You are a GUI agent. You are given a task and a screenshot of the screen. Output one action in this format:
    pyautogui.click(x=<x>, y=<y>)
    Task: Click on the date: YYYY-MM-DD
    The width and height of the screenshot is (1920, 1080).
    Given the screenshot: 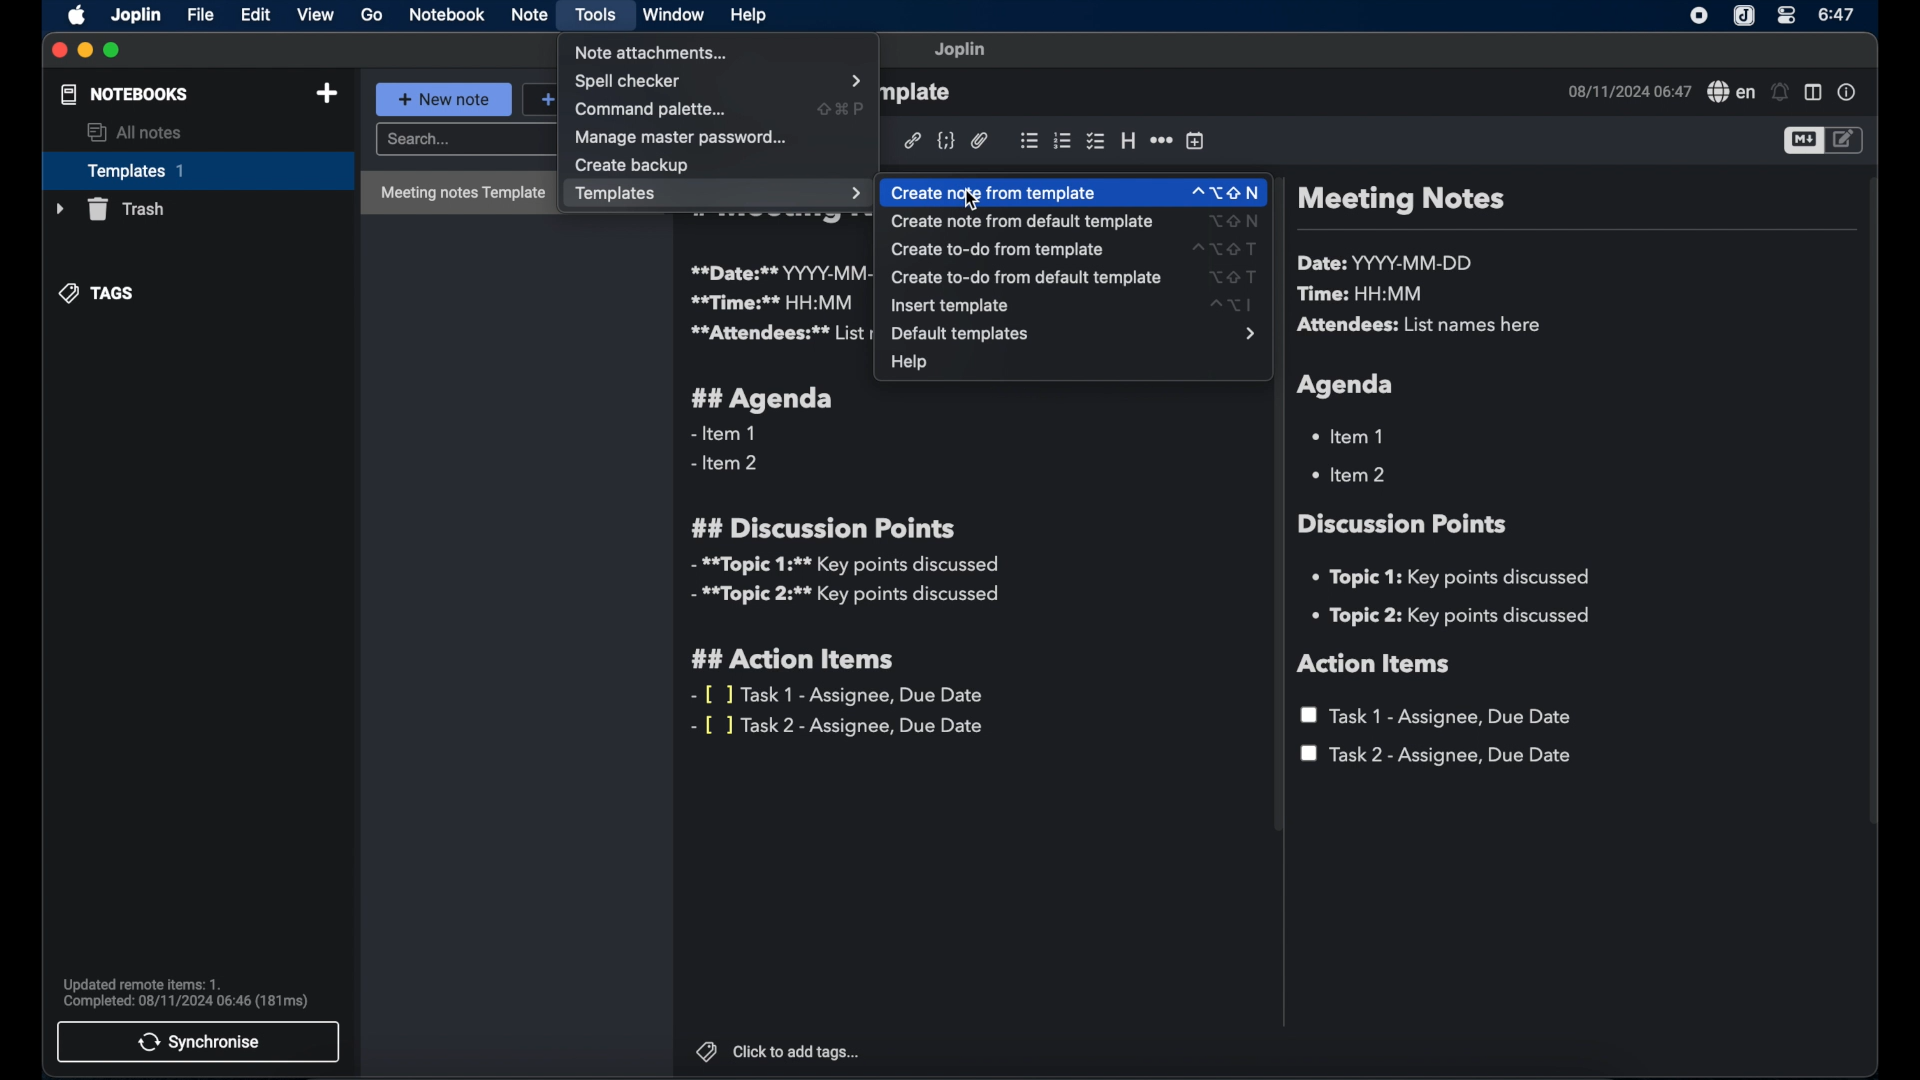 What is the action you would take?
    pyautogui.click(x=1388, y=263)
    